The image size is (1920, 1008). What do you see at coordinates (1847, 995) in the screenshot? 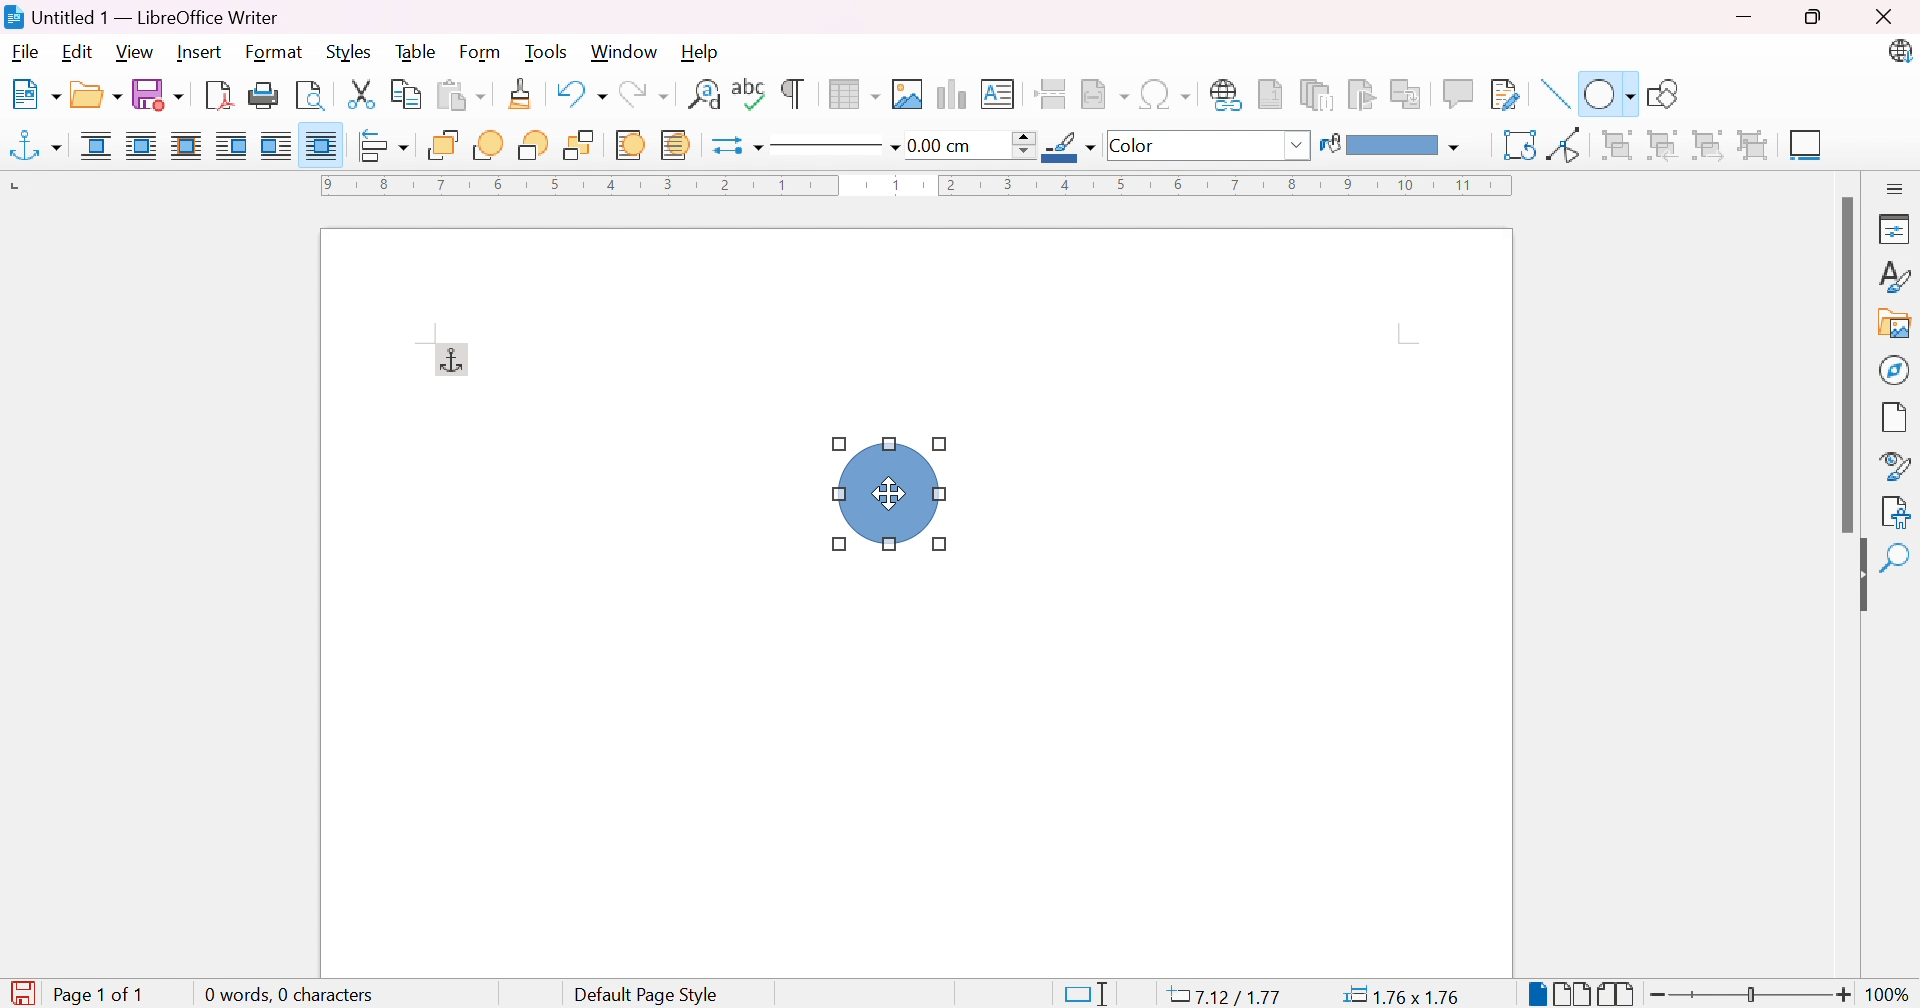
I see `Zoom in` at bounding box center [1847, 995].